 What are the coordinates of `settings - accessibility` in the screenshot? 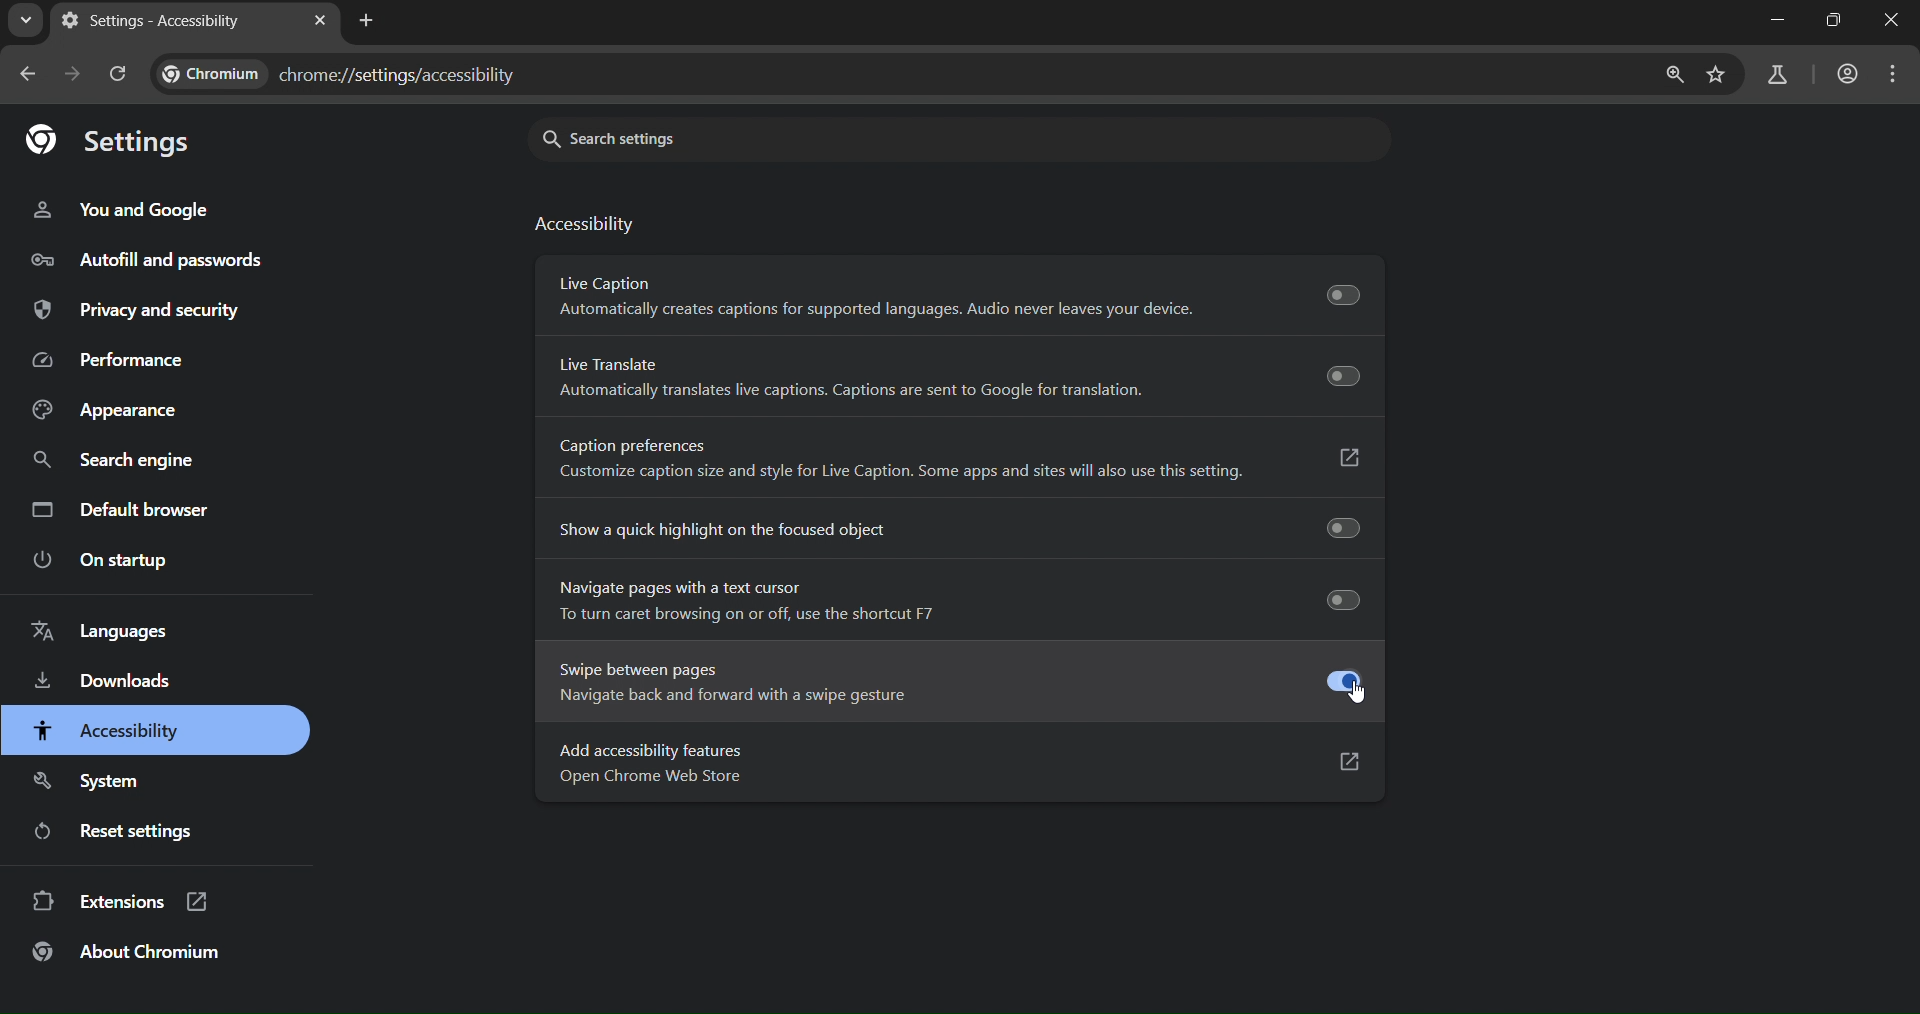 It's located at (154, 22).